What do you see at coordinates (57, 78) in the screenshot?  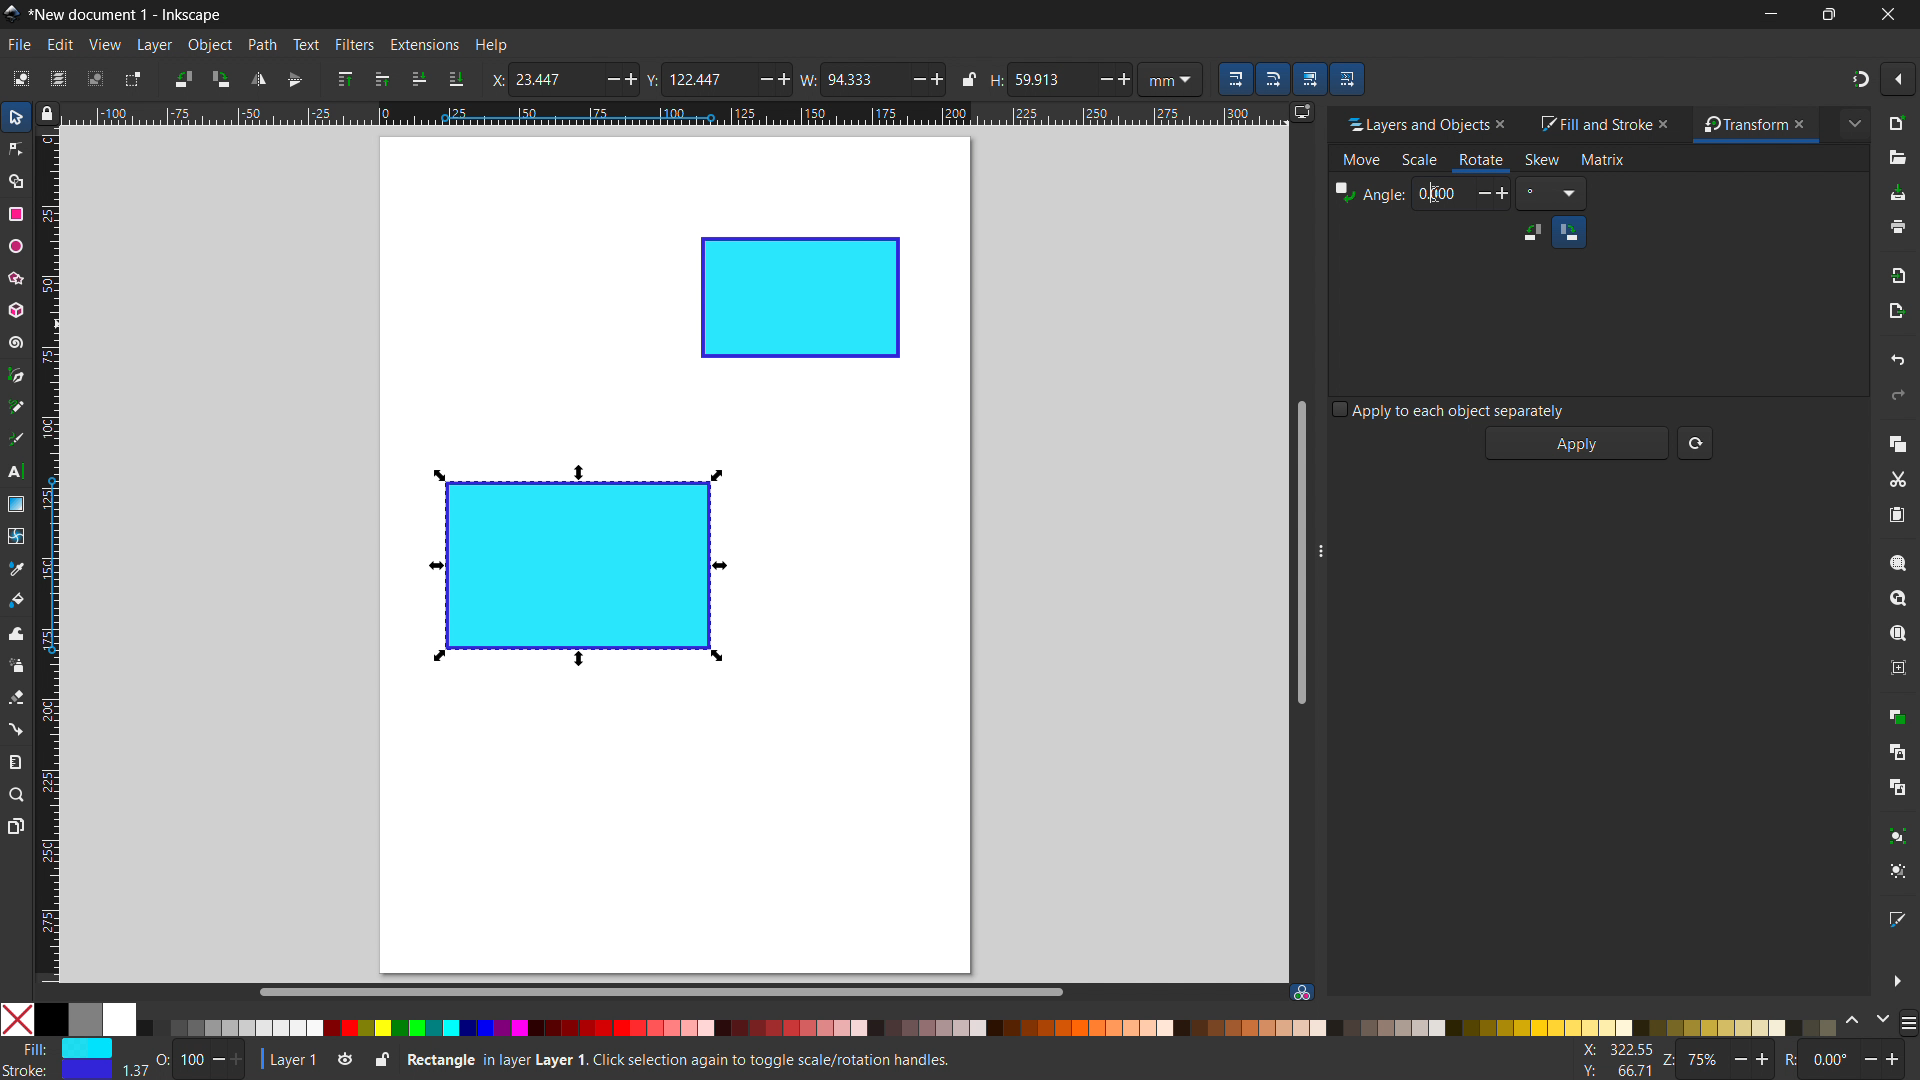 I see `select all in all layers` at bounding box center [57, 78].